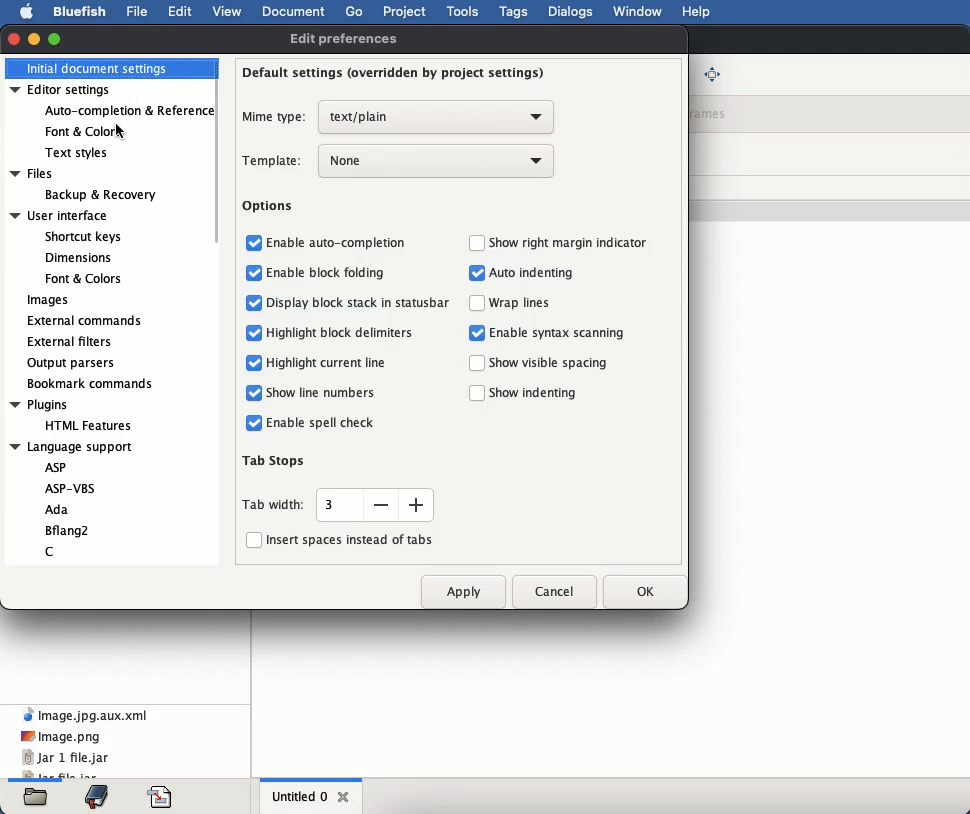  I want to click on text plain, so click(432, 117).